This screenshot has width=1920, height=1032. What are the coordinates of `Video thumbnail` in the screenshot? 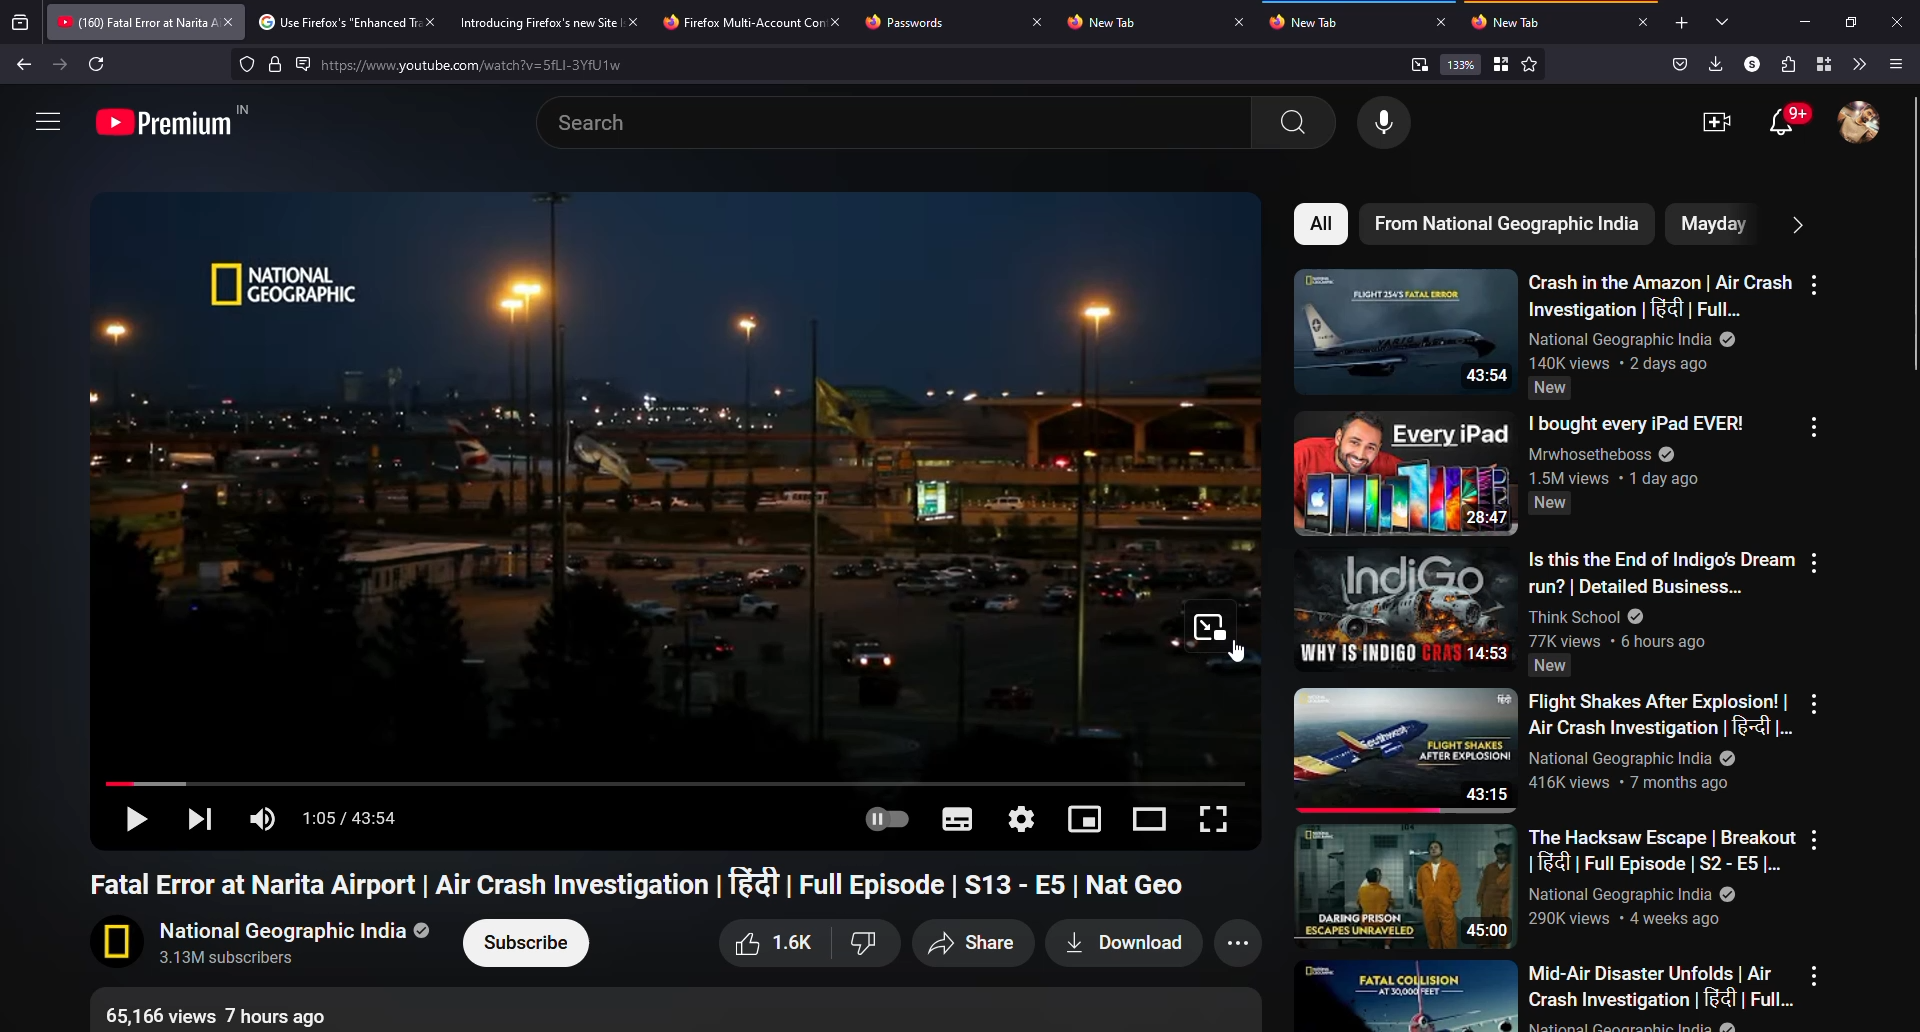 It's located at (1405, 751).